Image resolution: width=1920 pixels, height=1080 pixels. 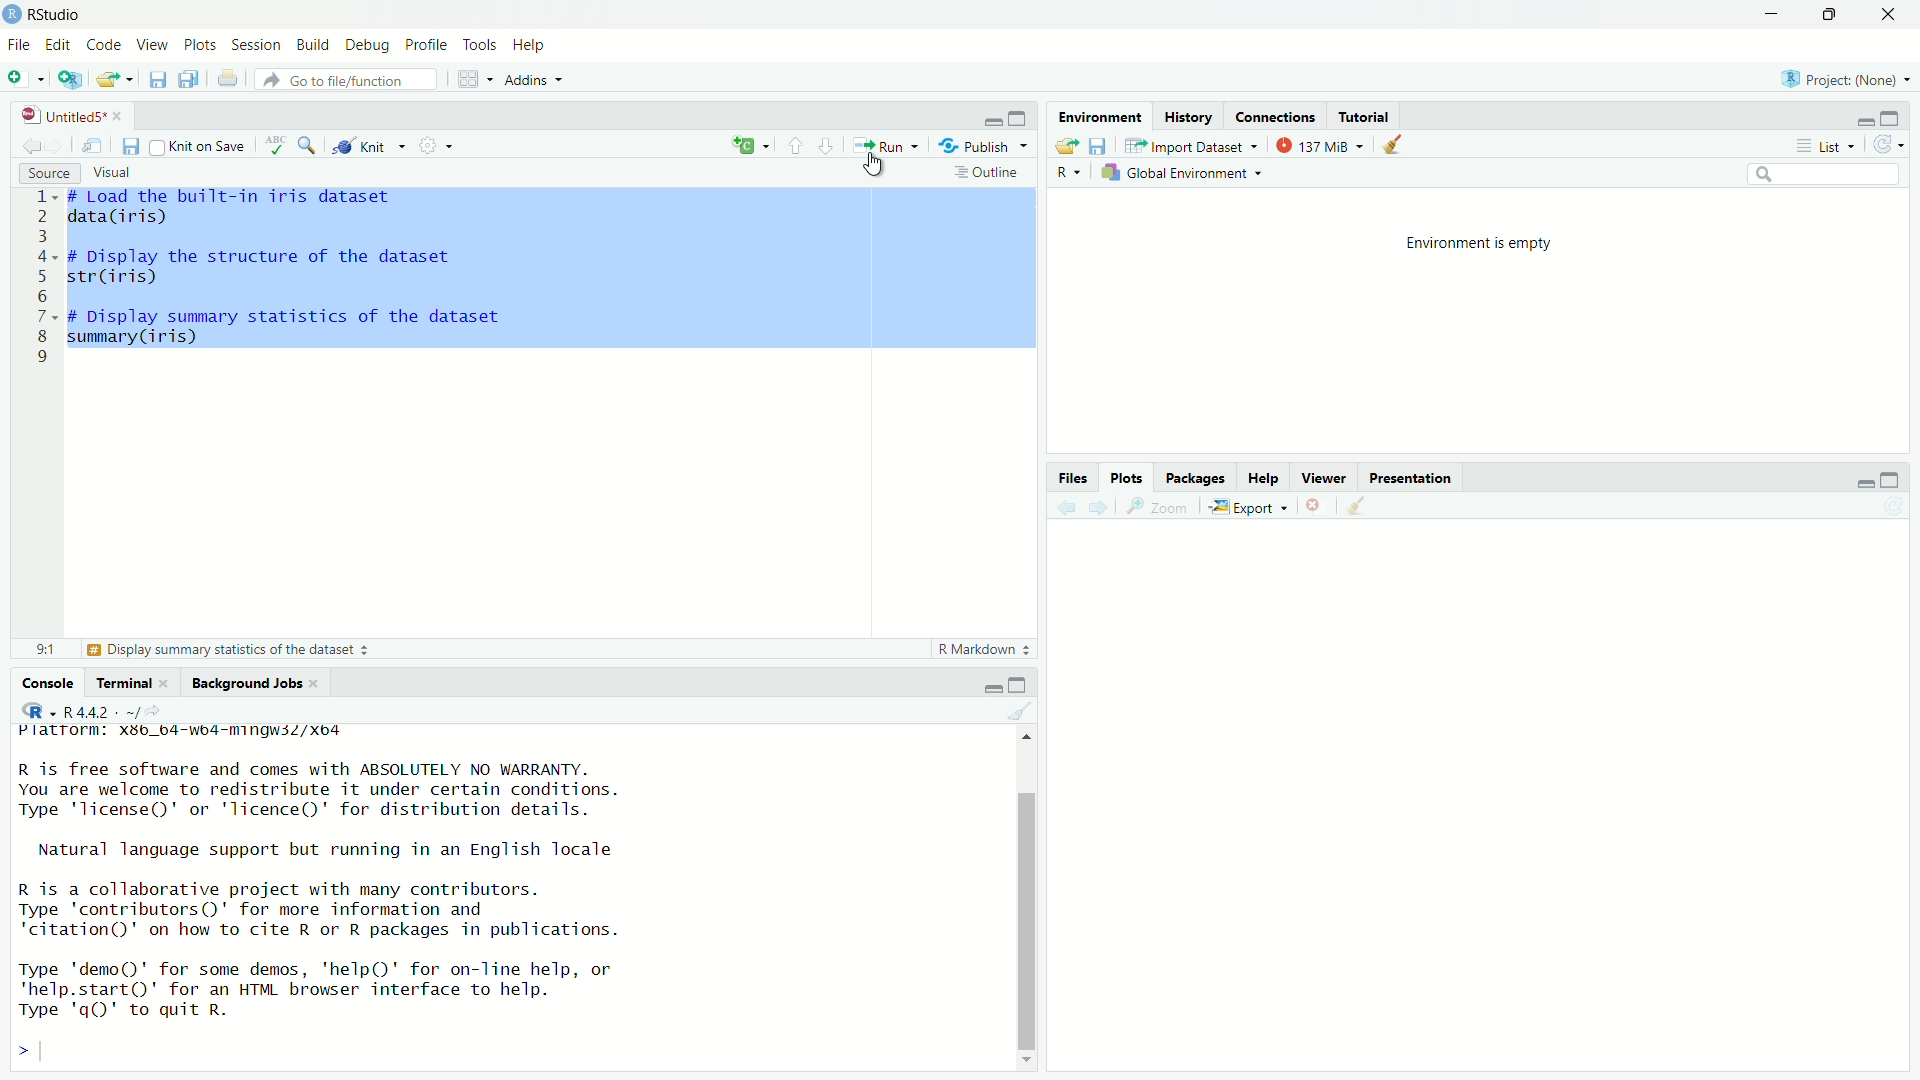 I want to click on Code, so click(x=103, y=45).